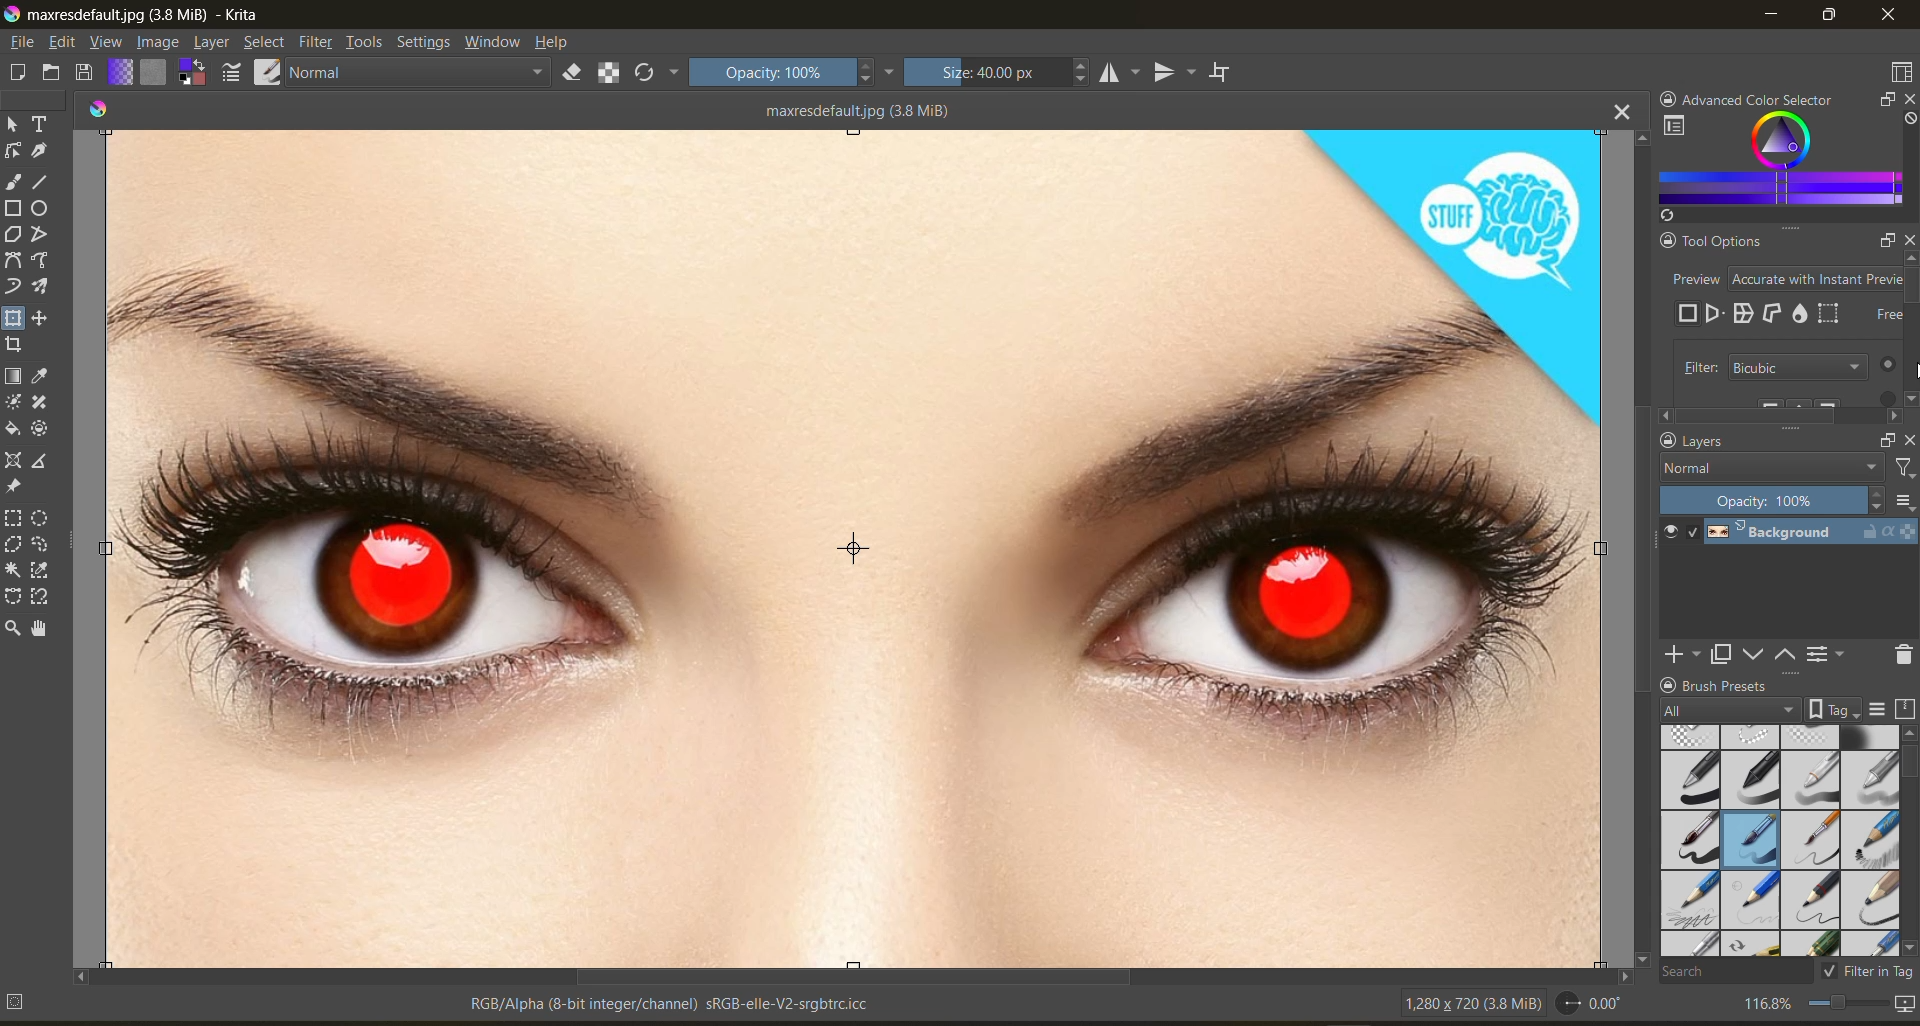 Image resolution: width=1920 pixels, height=1026 pixels. What do you see at coordinates (443, 1003) in the screenshot?
I see `metadata` at bounding box center [443, 1003].